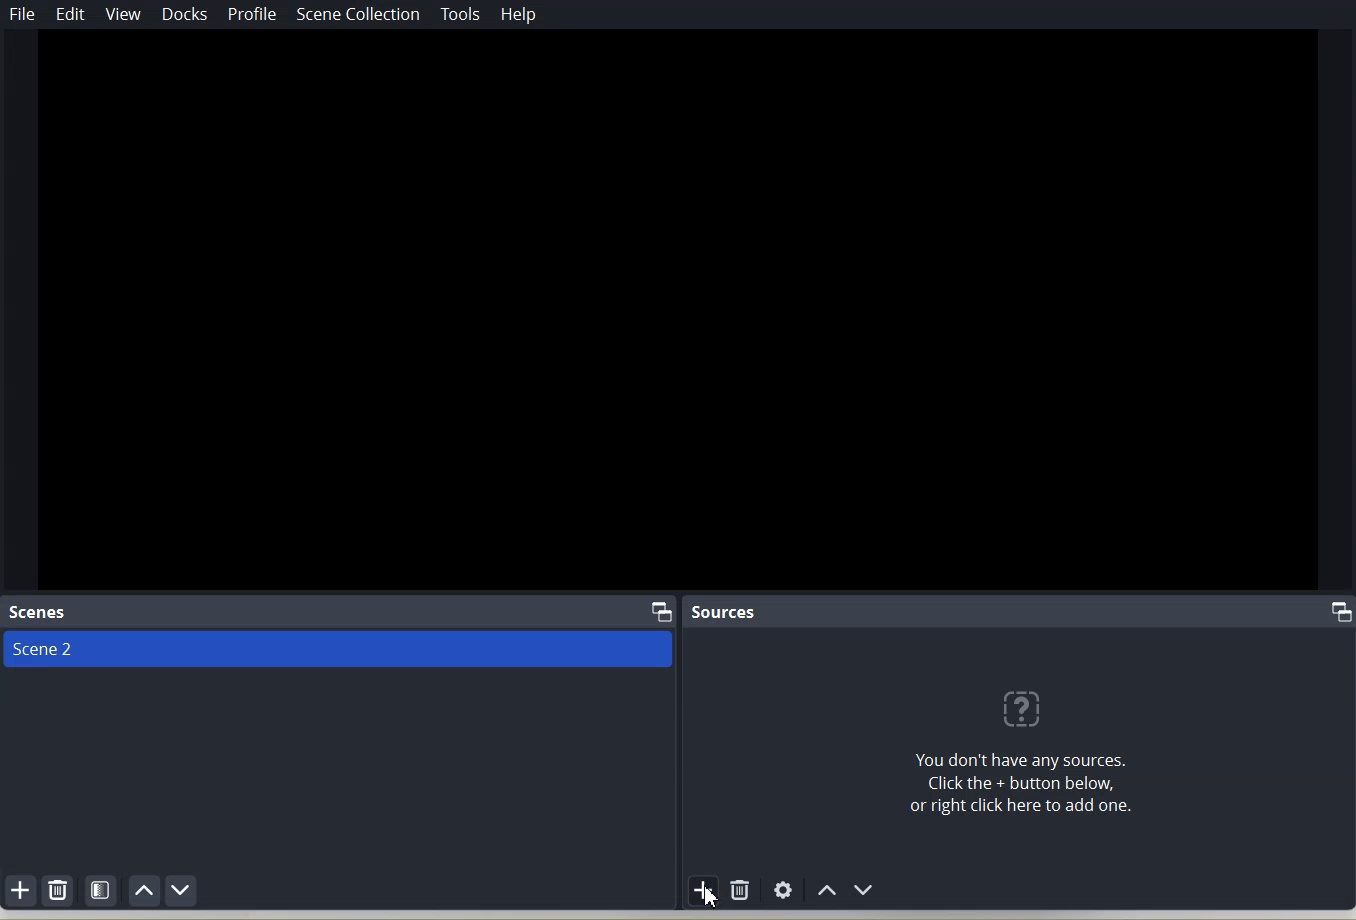 The width and height of the screenshot is (1356, 920). Describe the element at coordinates (40, 612) in the screenshot. I see `scenes` at that location.